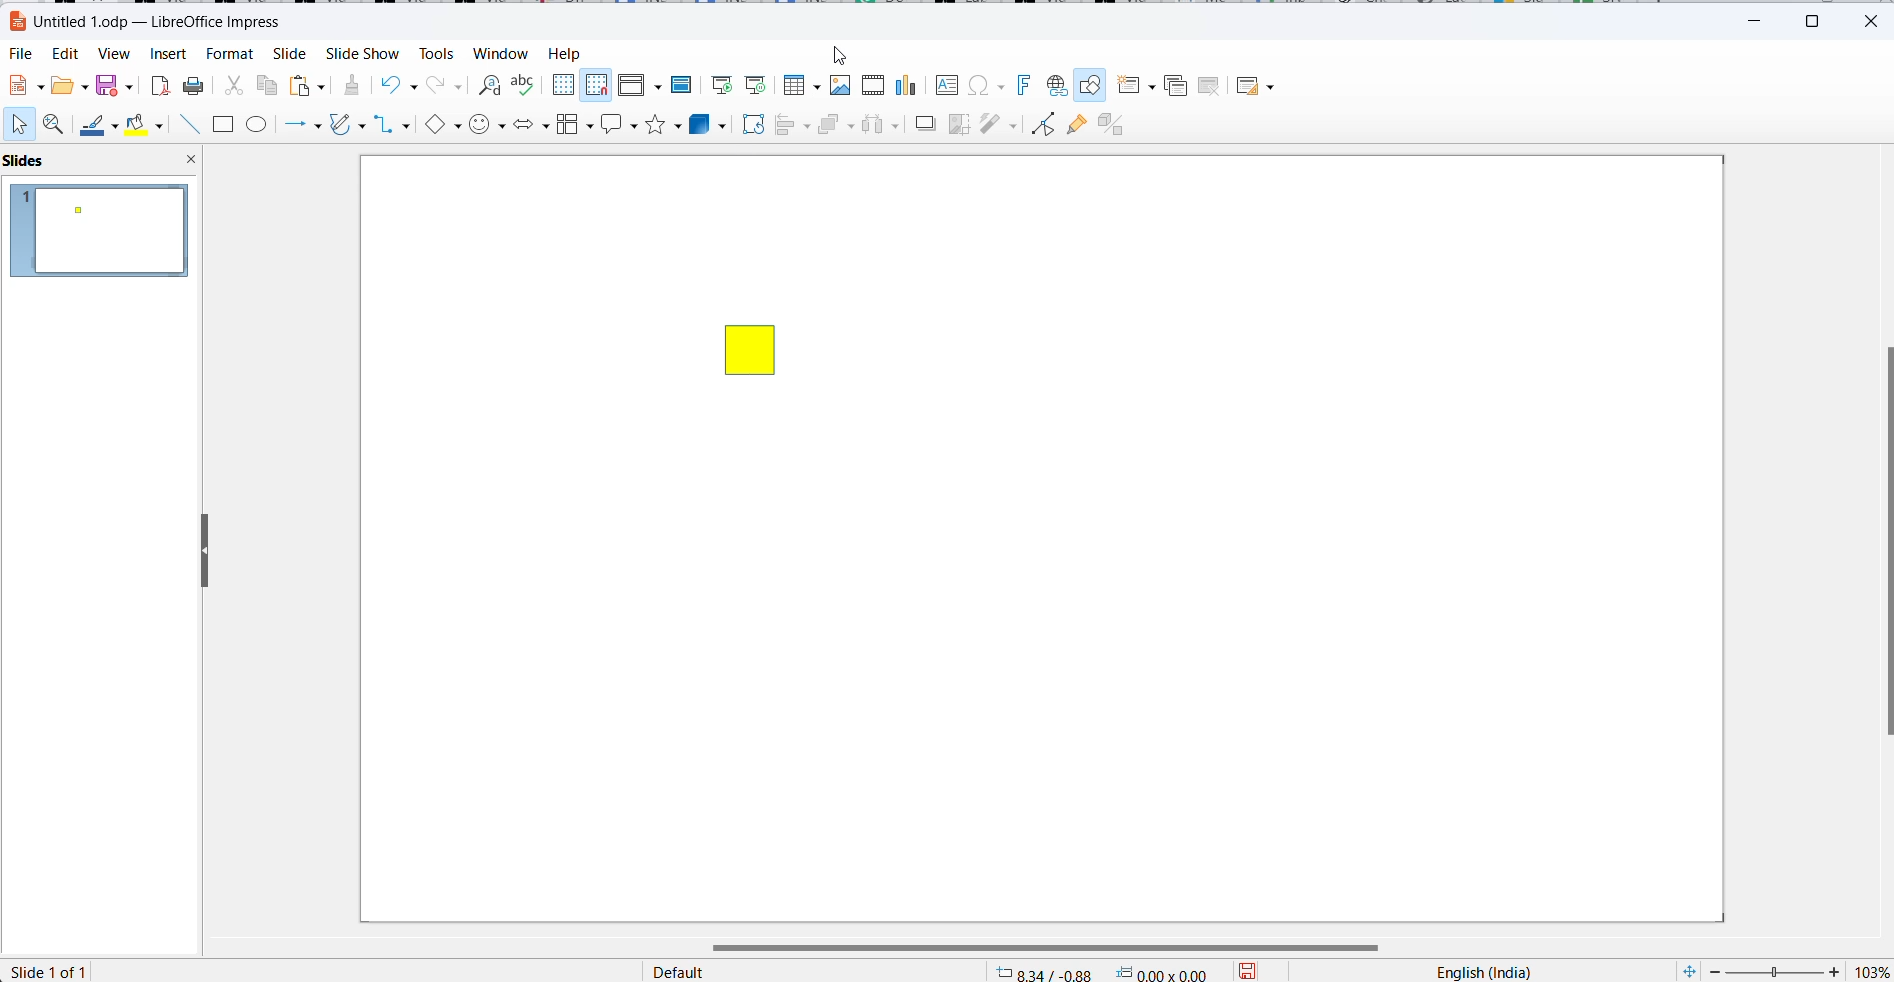 The width and height of the screenshot is (1894, 982). Describe the element at coordinates (1872, 20) in the screenshot. I see `close` at that location.